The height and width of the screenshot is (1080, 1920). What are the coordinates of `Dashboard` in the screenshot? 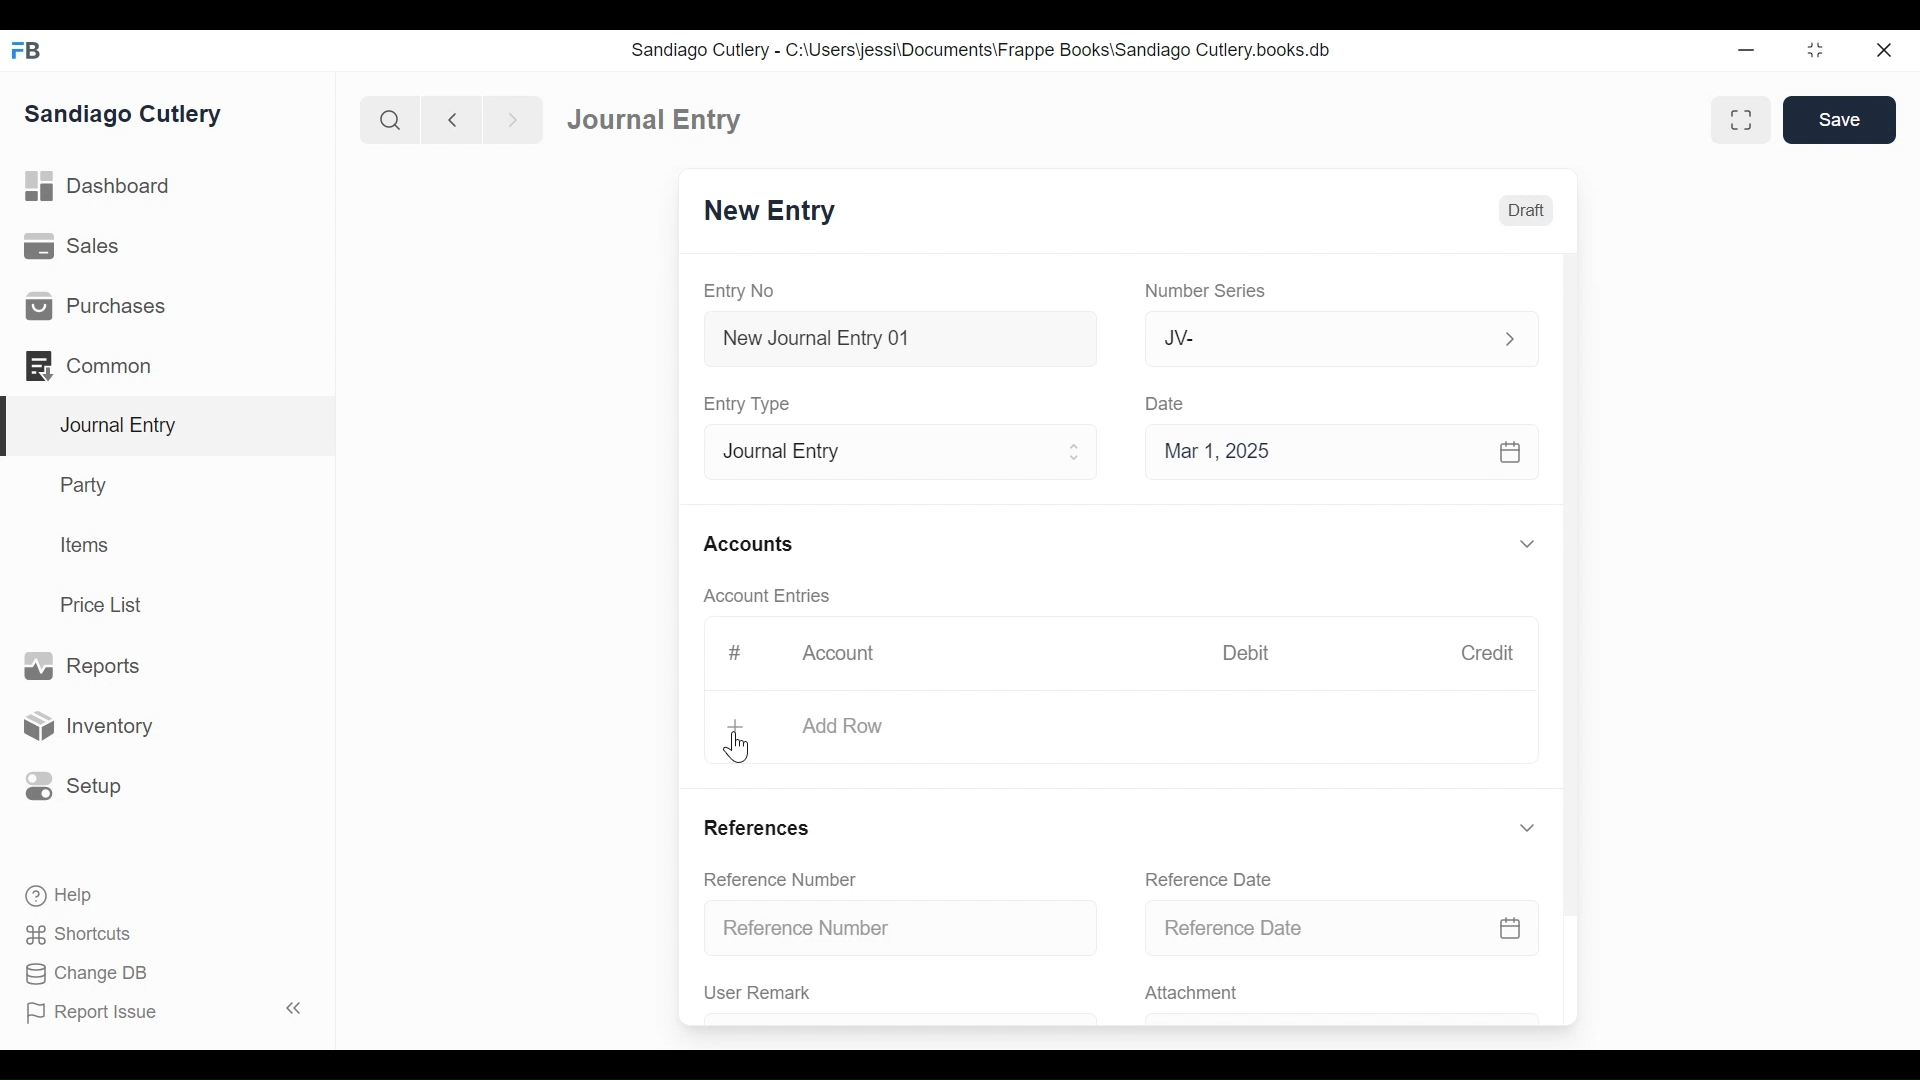 It's located at (647, 117).